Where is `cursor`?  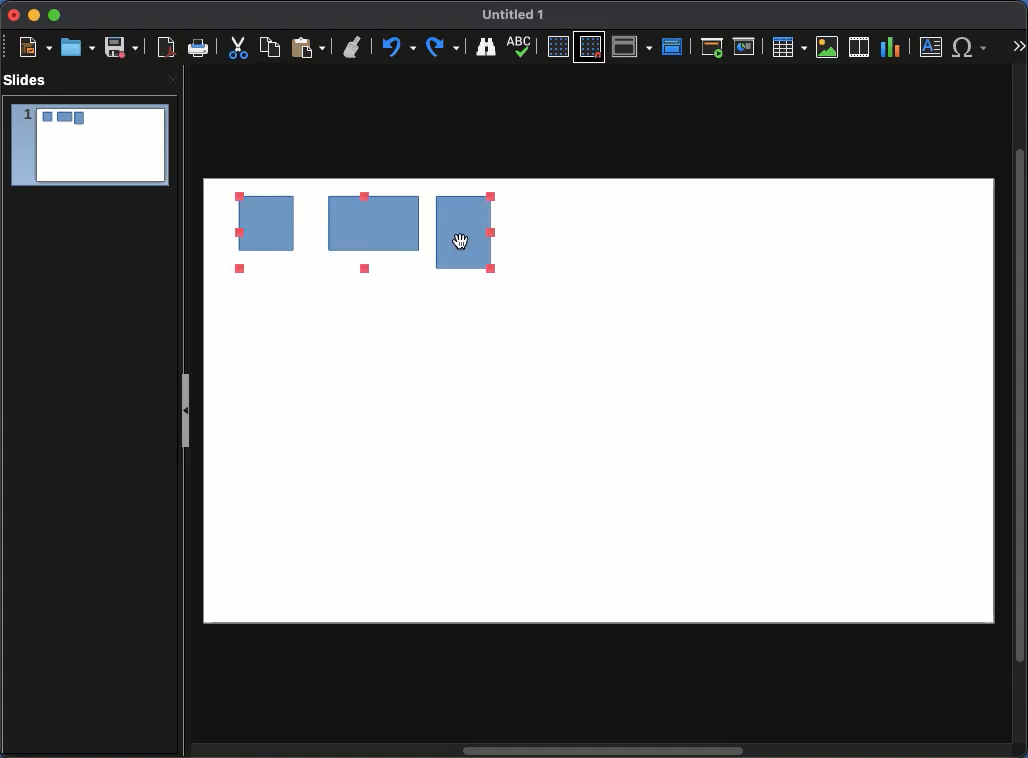
cursor is located at coordinates (464, 241).